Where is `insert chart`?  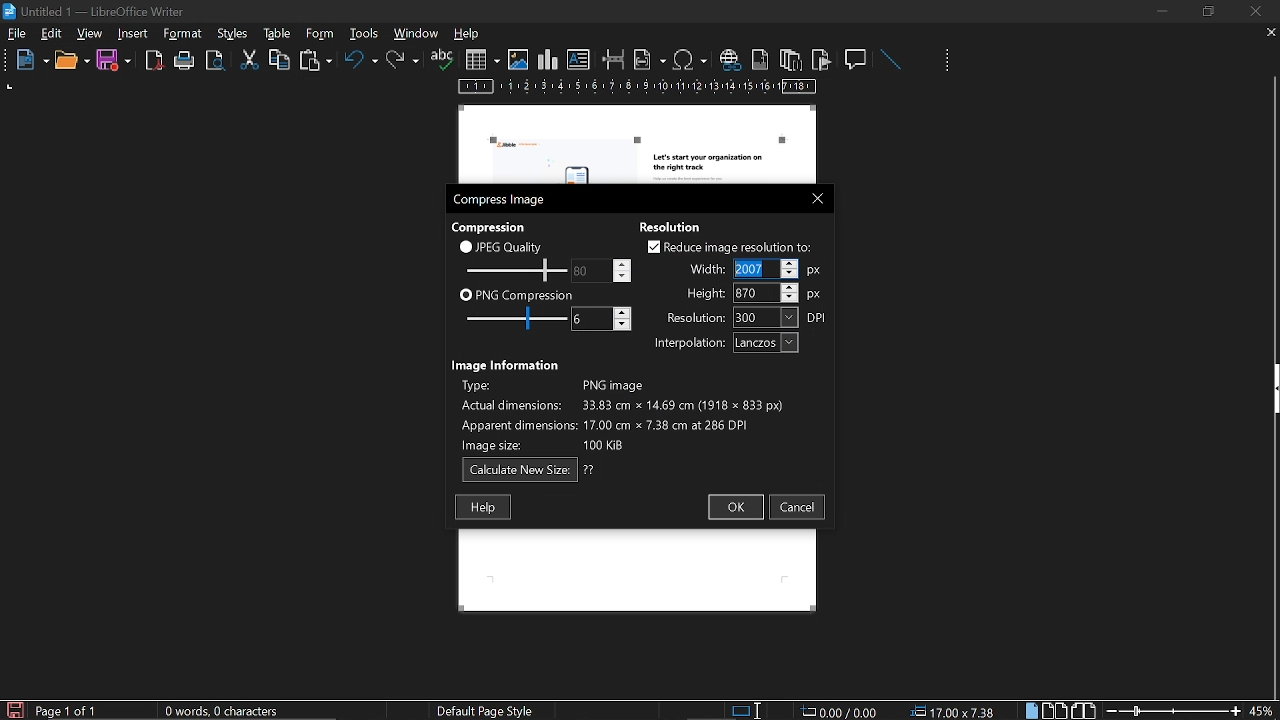
insert chart is located at coordinates (548, 60).